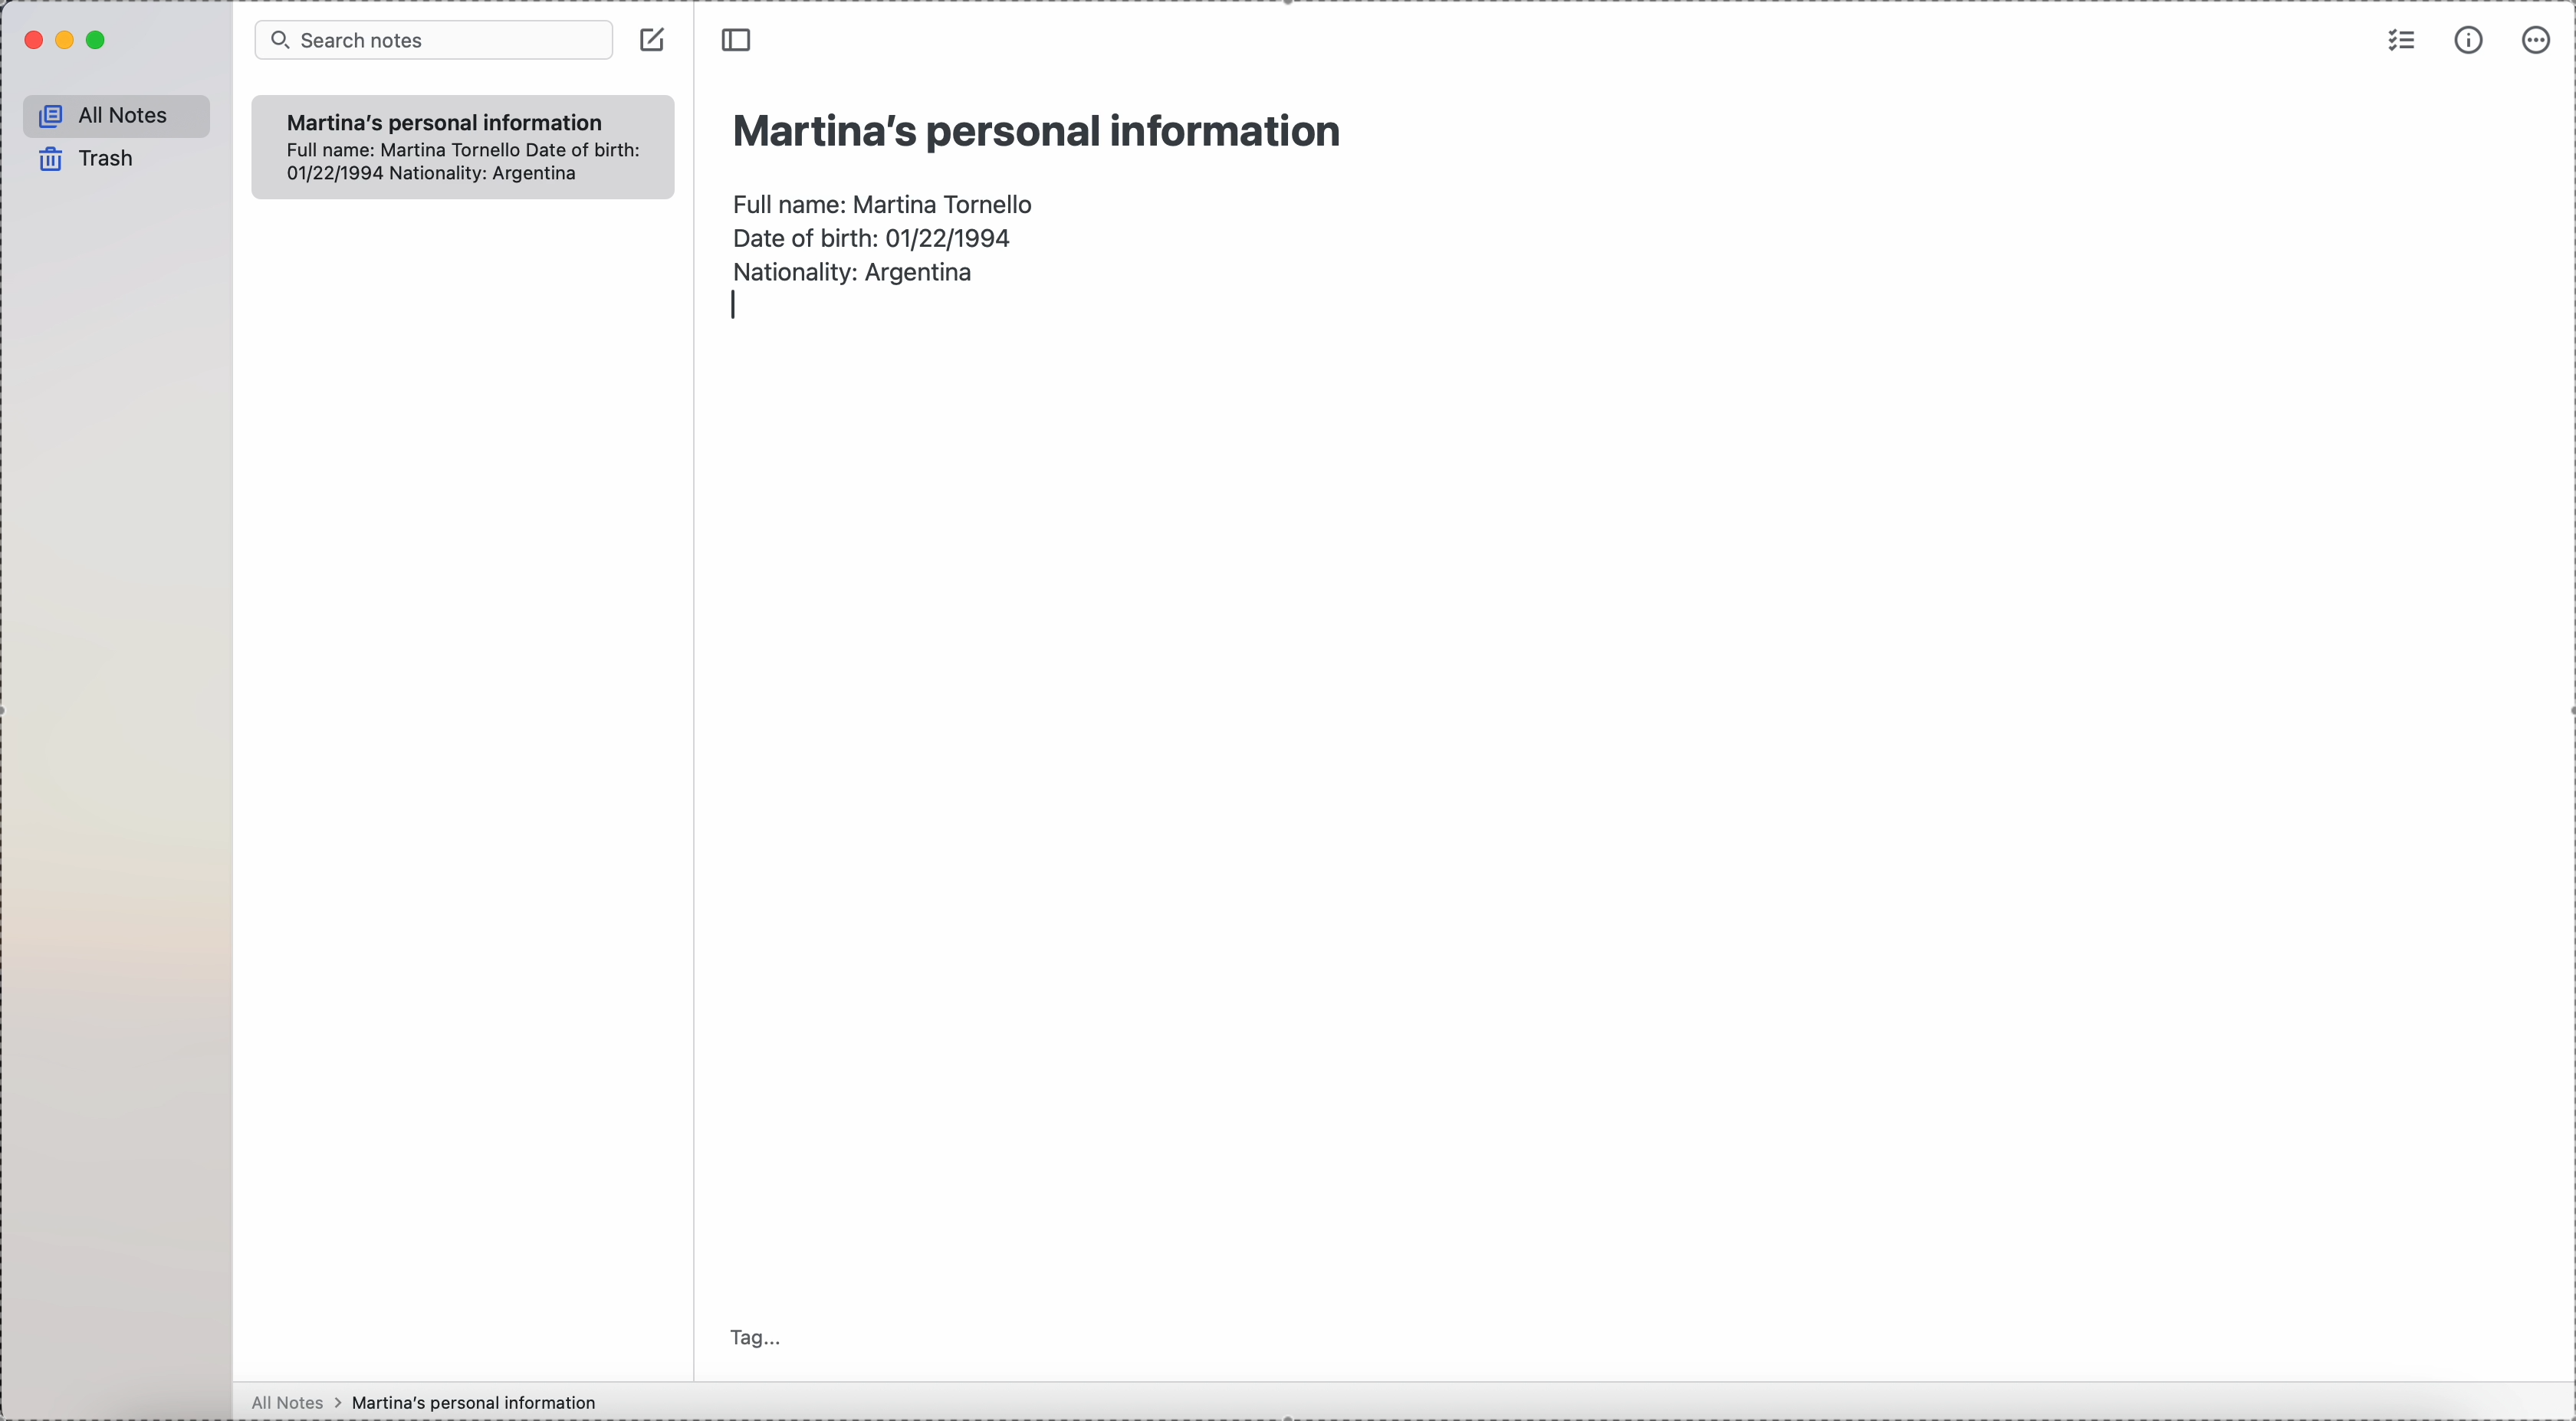 Image resolution: width=2576 pixels, height=1421 pixels. I want to click on Martina's personal information Full name: Martina Tornello date of birth: 01/22/1994 Nationality: Argentina, so click(461, 144).